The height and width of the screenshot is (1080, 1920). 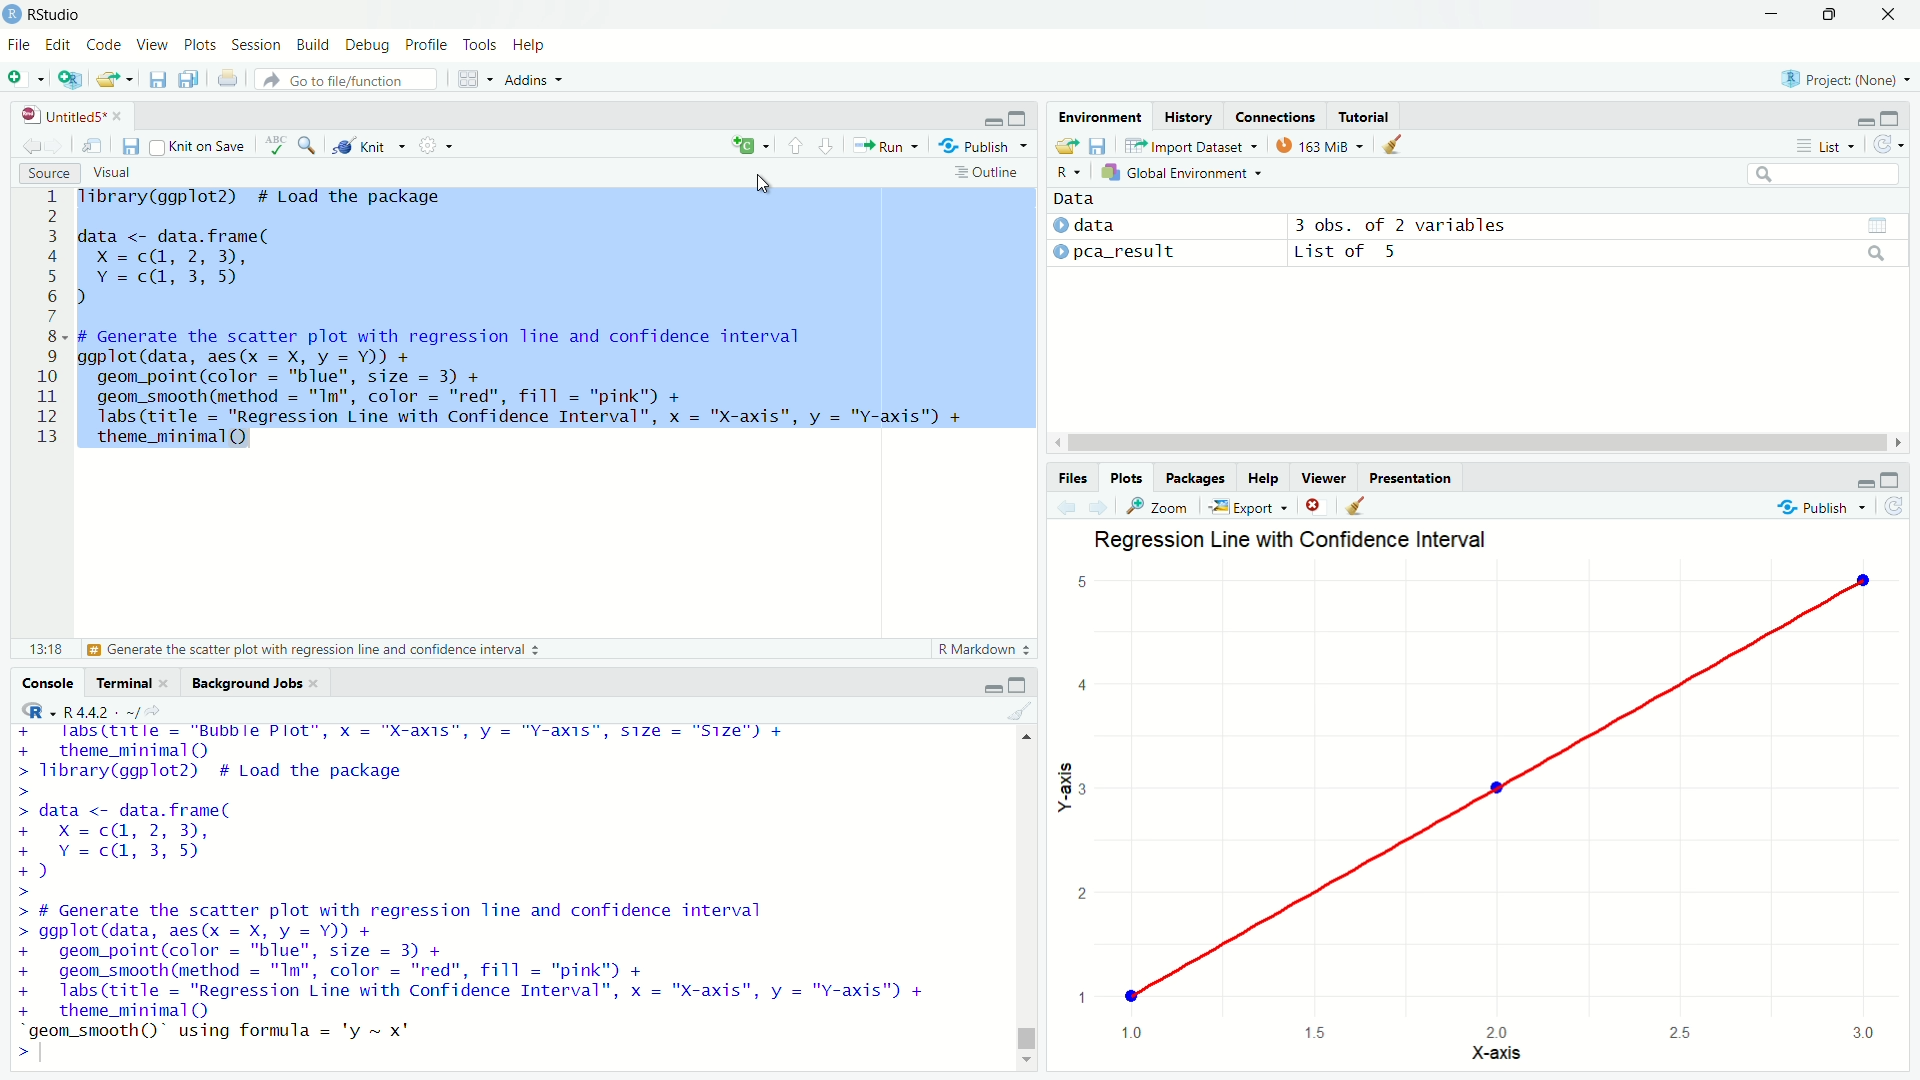 I want to click on search, so click(x=1824, y=174).